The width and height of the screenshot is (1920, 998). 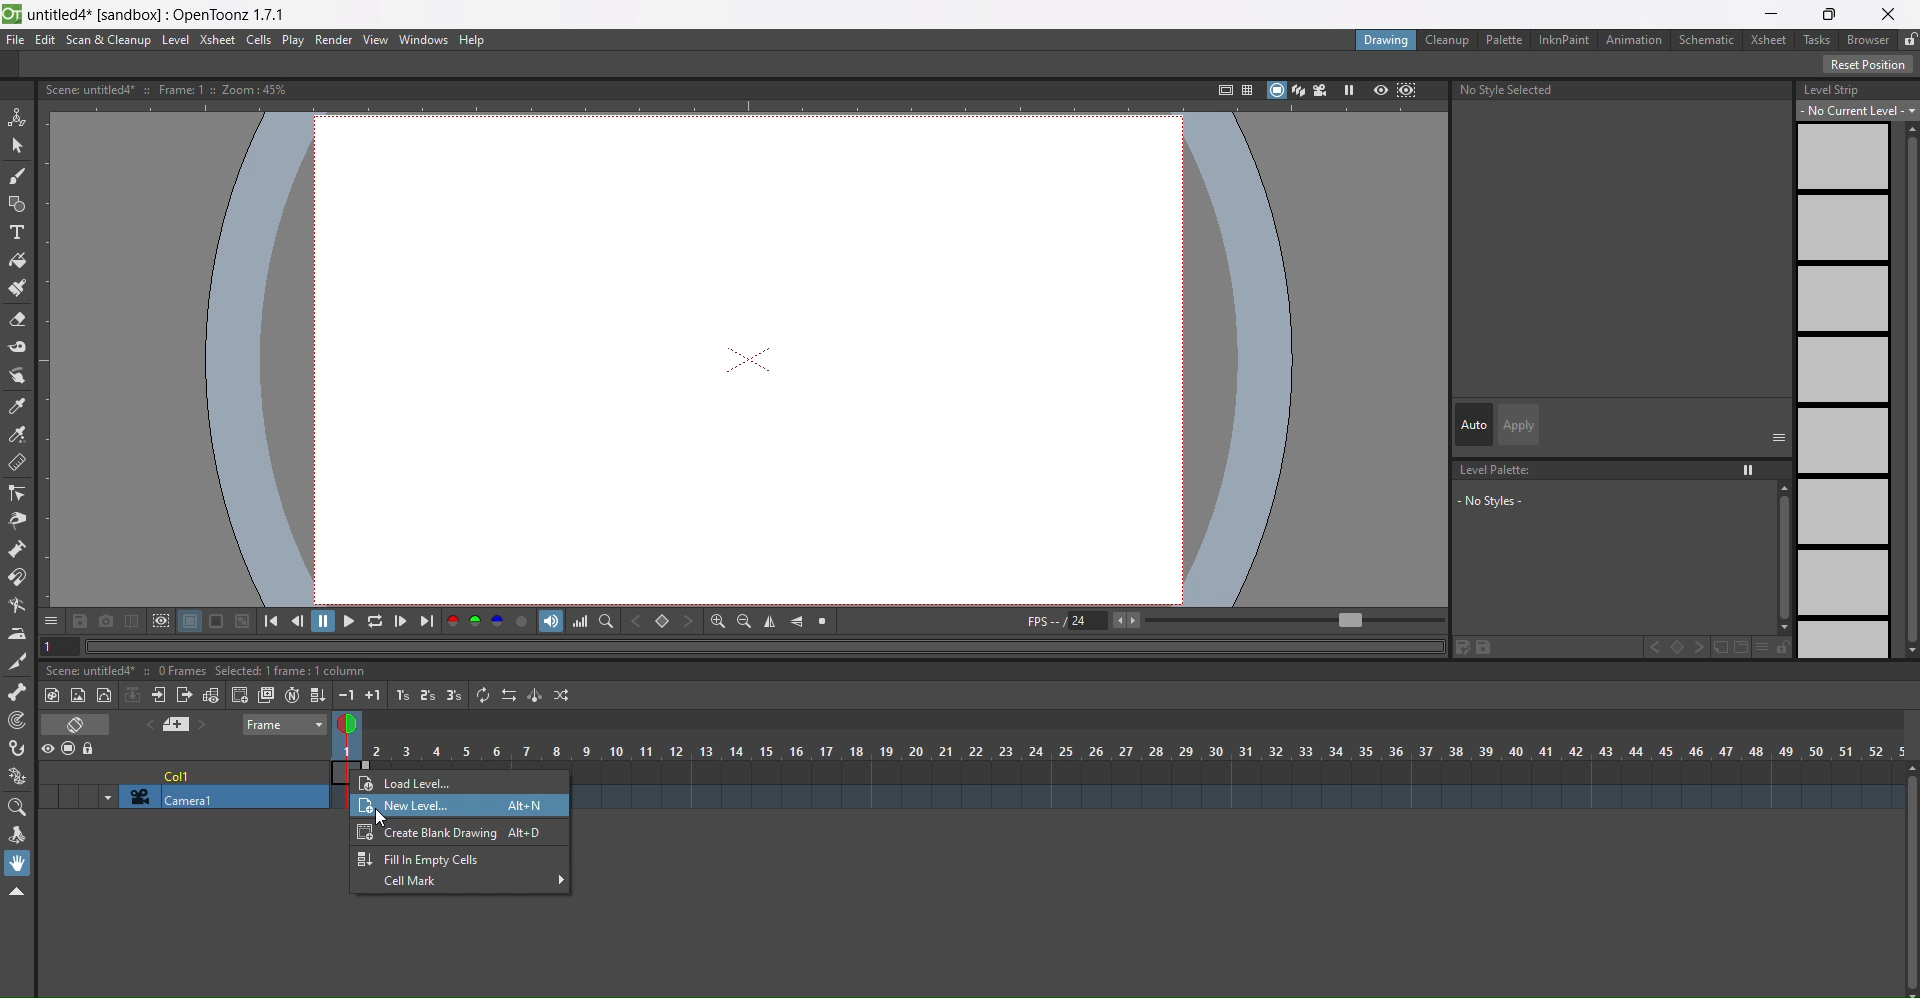 I want to click on tool, so click(x=131, y=619).